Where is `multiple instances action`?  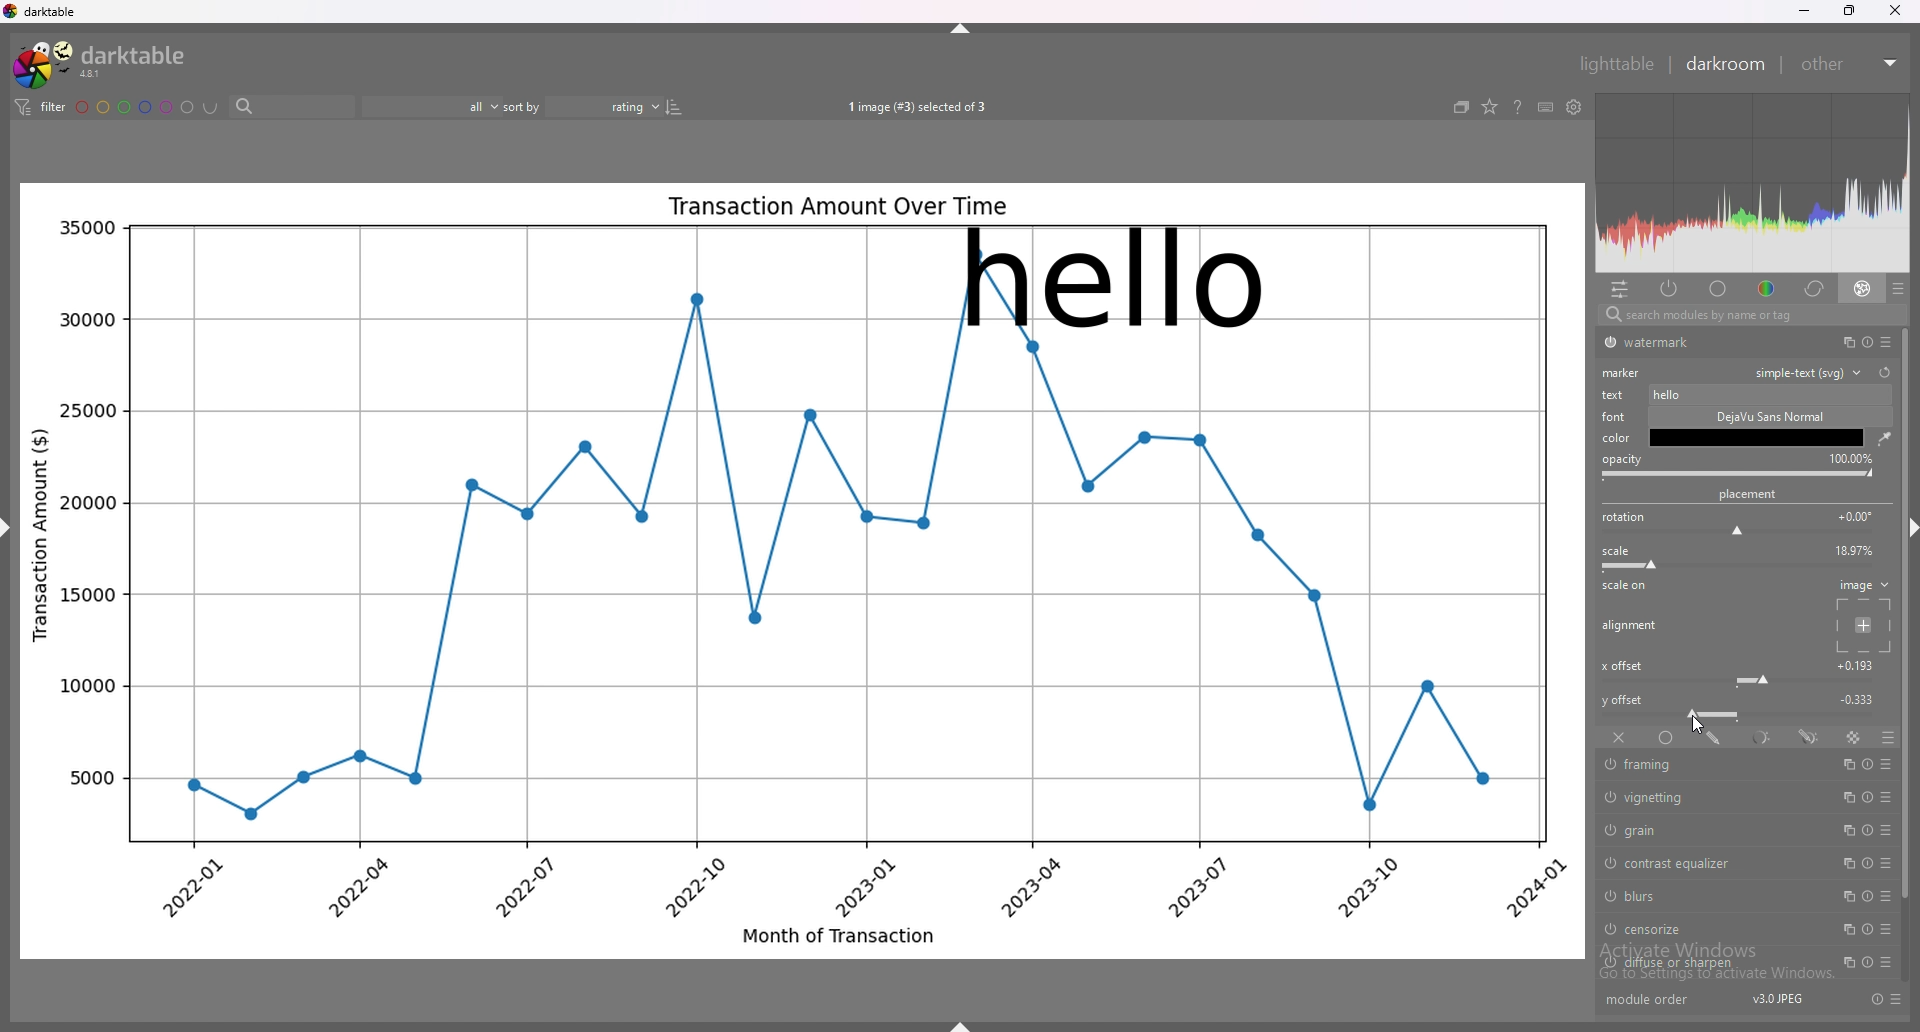
multiple instances action is located at coordinates (1842, 963).